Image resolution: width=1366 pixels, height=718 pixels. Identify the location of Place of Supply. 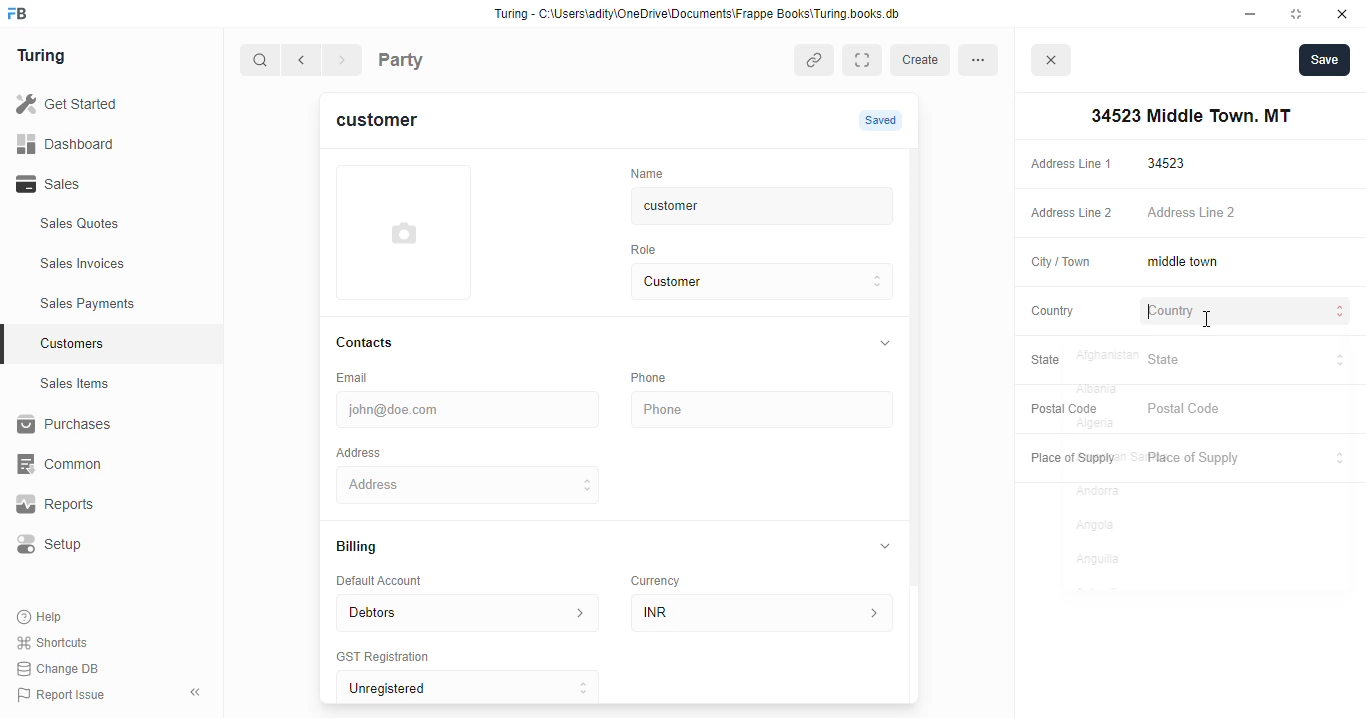
(1243, 459).